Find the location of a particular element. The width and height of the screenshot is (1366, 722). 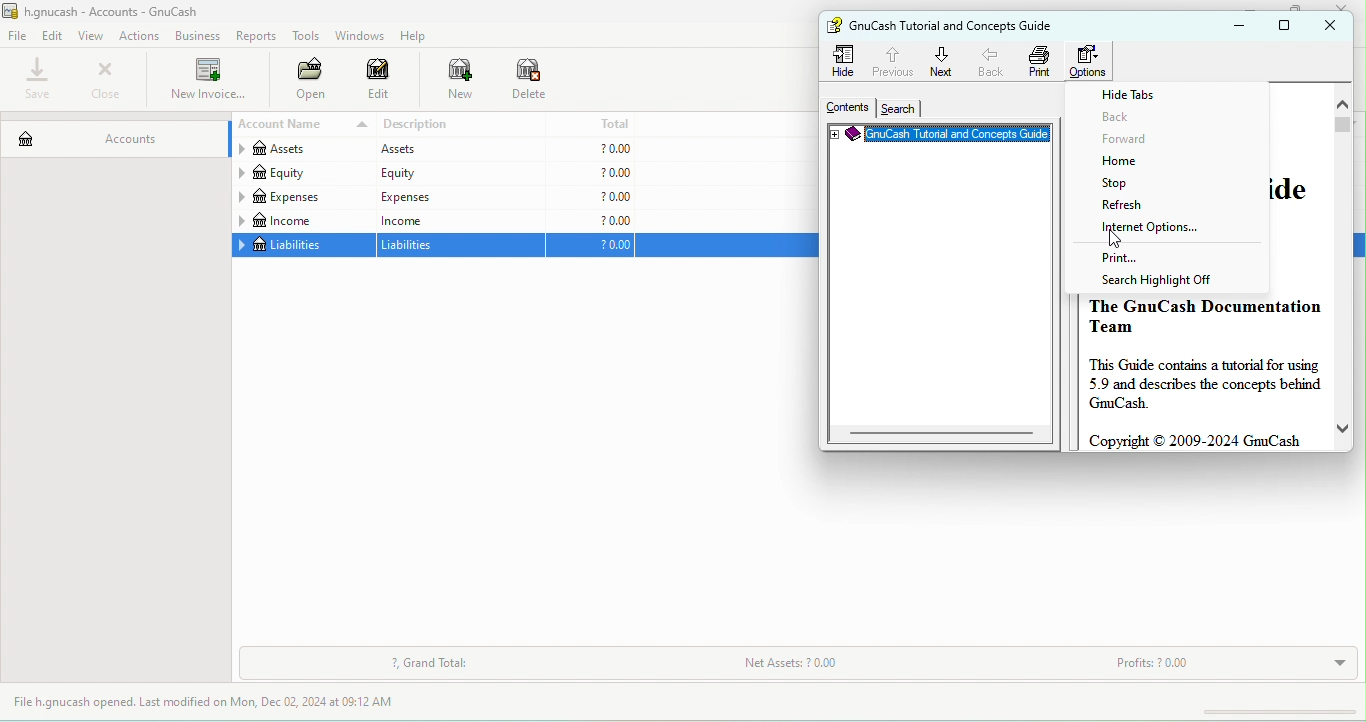

tools is located at coordinates (307, 38).